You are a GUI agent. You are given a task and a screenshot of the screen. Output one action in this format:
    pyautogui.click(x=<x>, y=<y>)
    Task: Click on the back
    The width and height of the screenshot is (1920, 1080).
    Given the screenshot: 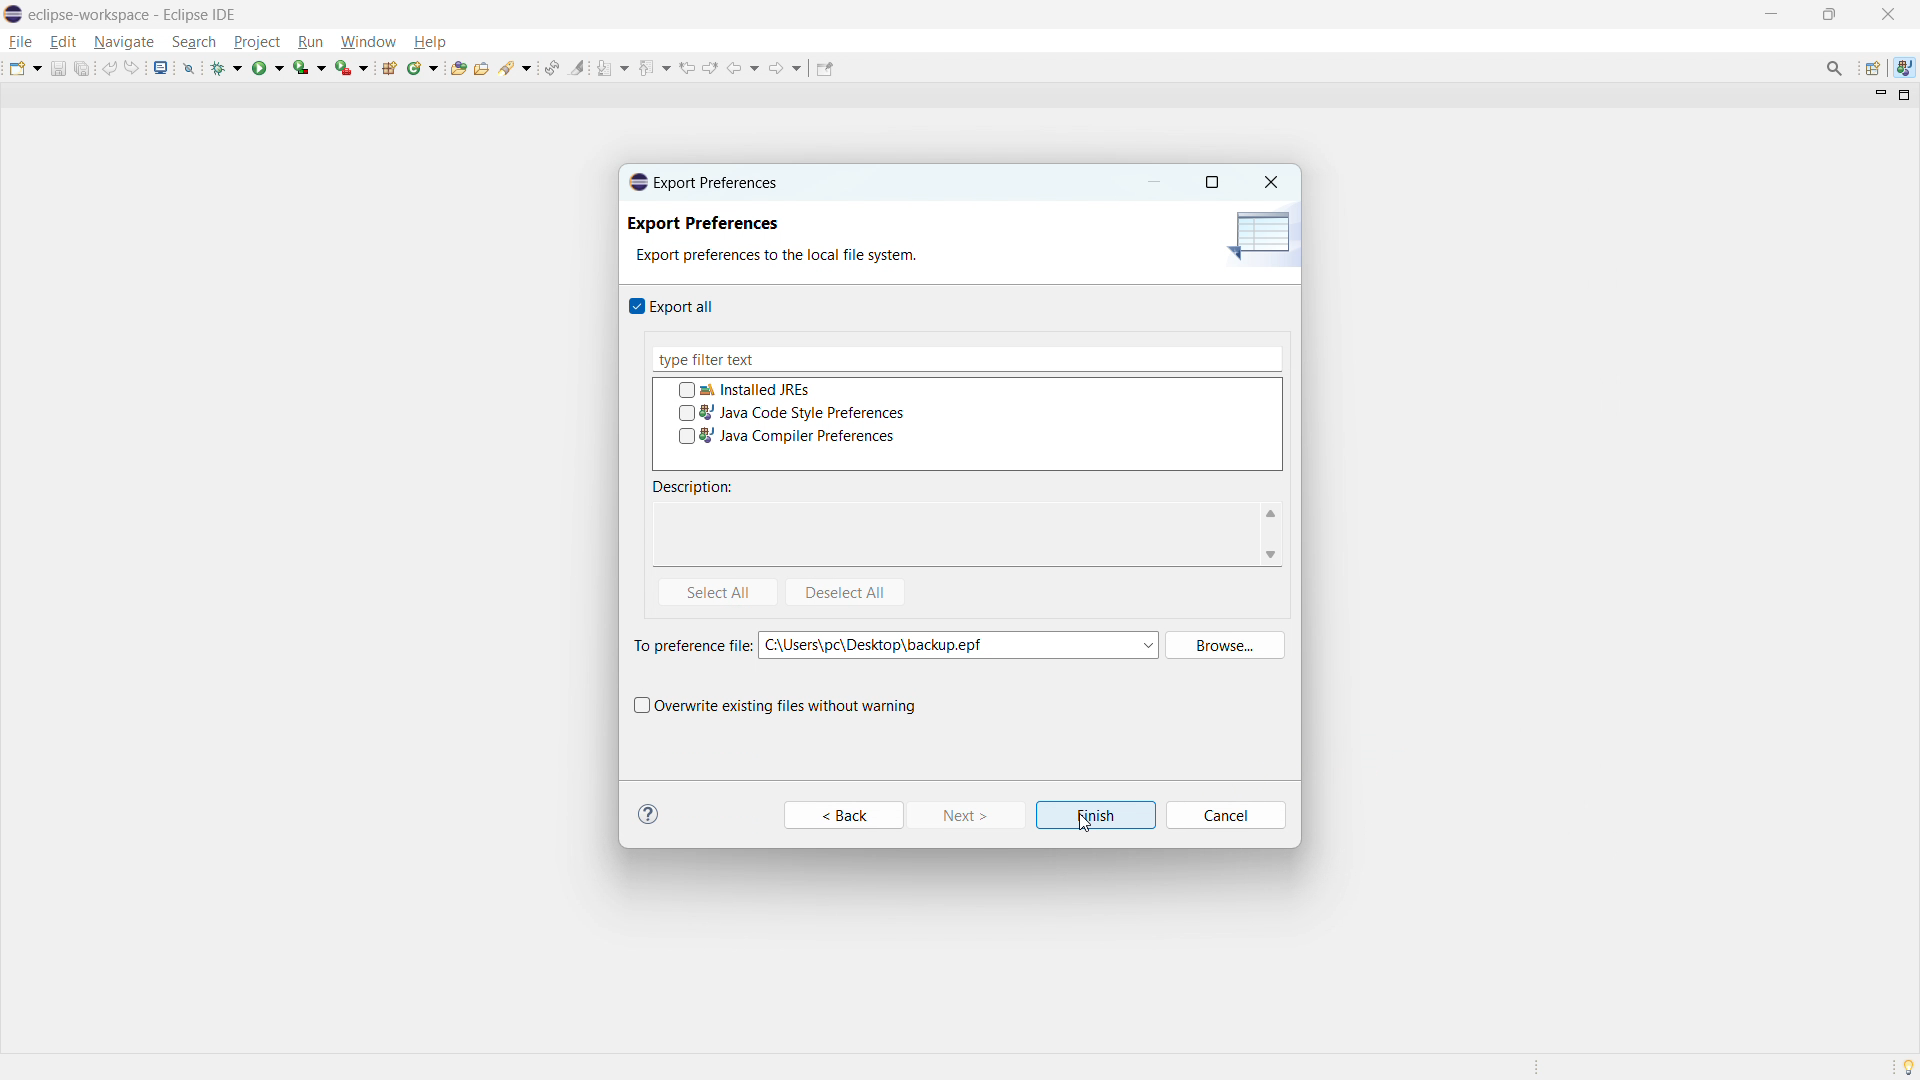 What is the action you would take?
    pyautogui.click(x=744, y=68)
    